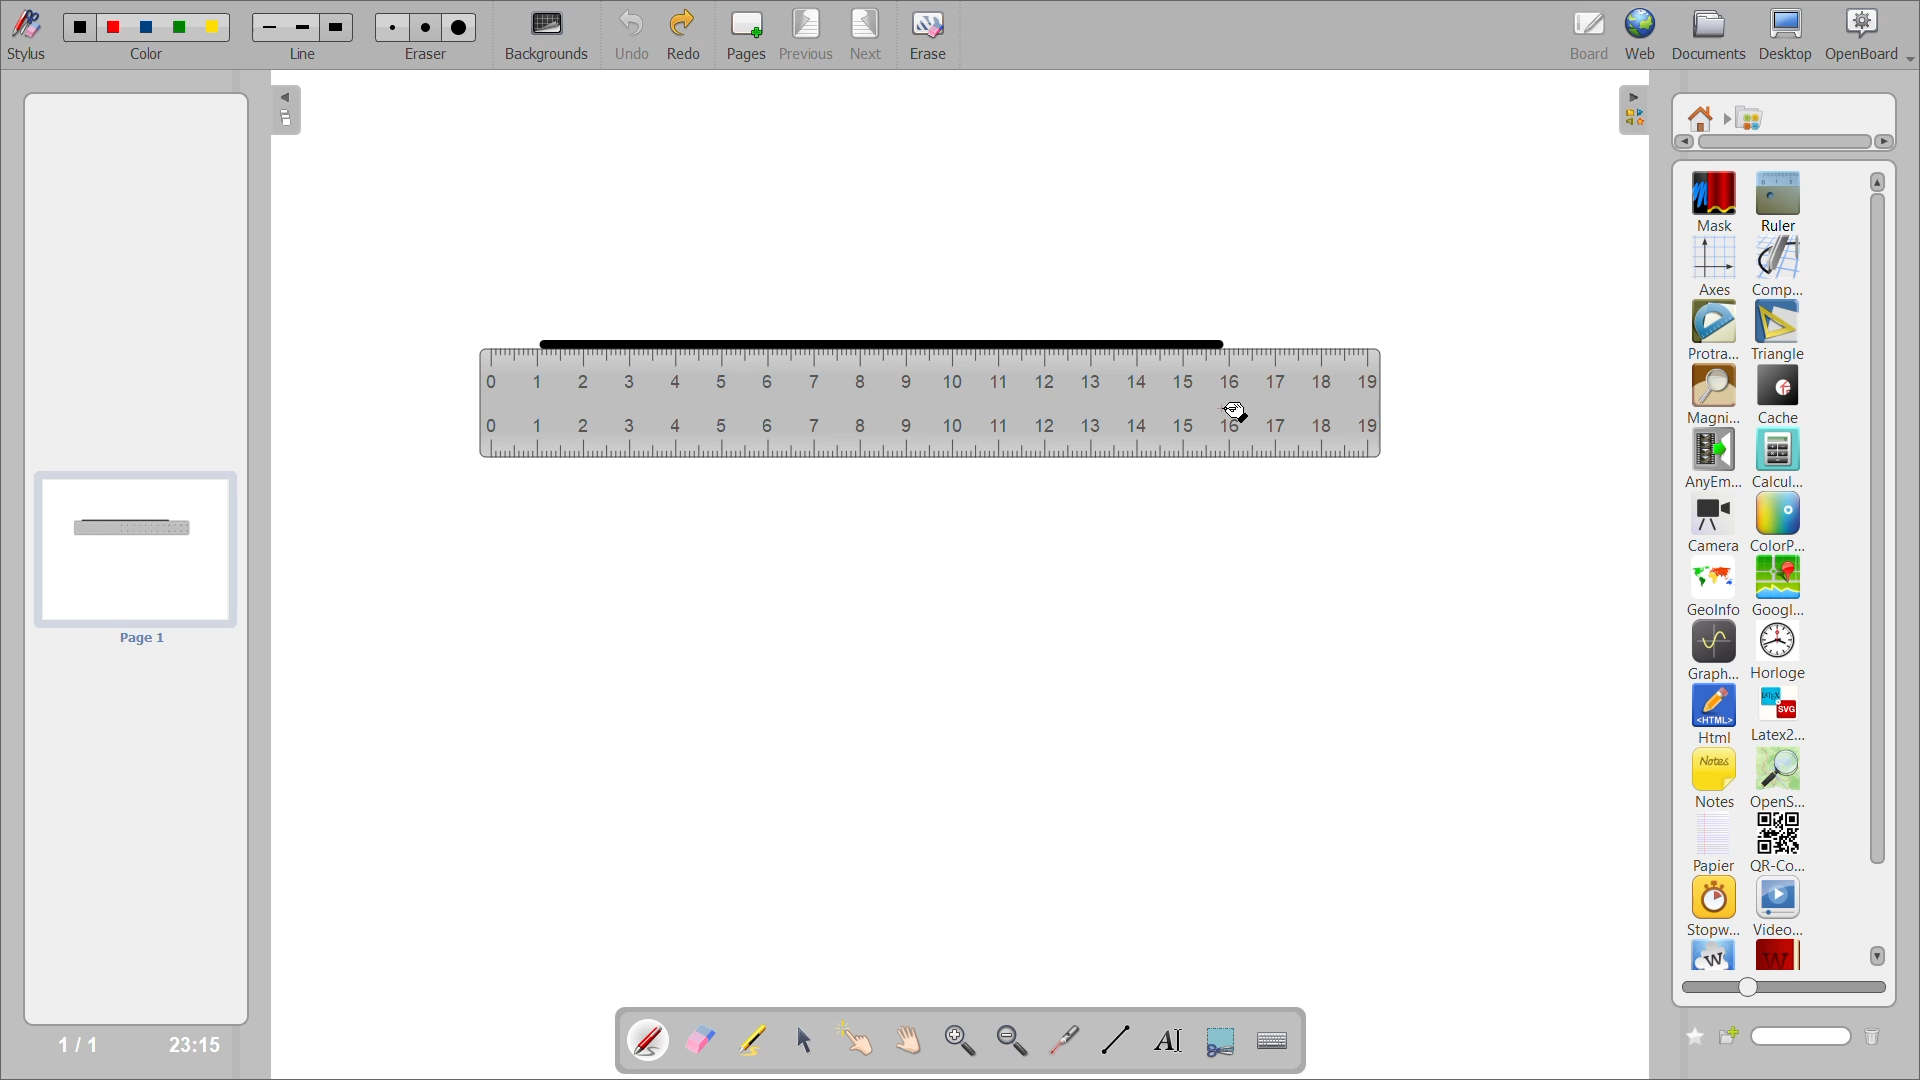  I want to click on erase annotation, so click(703, 1040).